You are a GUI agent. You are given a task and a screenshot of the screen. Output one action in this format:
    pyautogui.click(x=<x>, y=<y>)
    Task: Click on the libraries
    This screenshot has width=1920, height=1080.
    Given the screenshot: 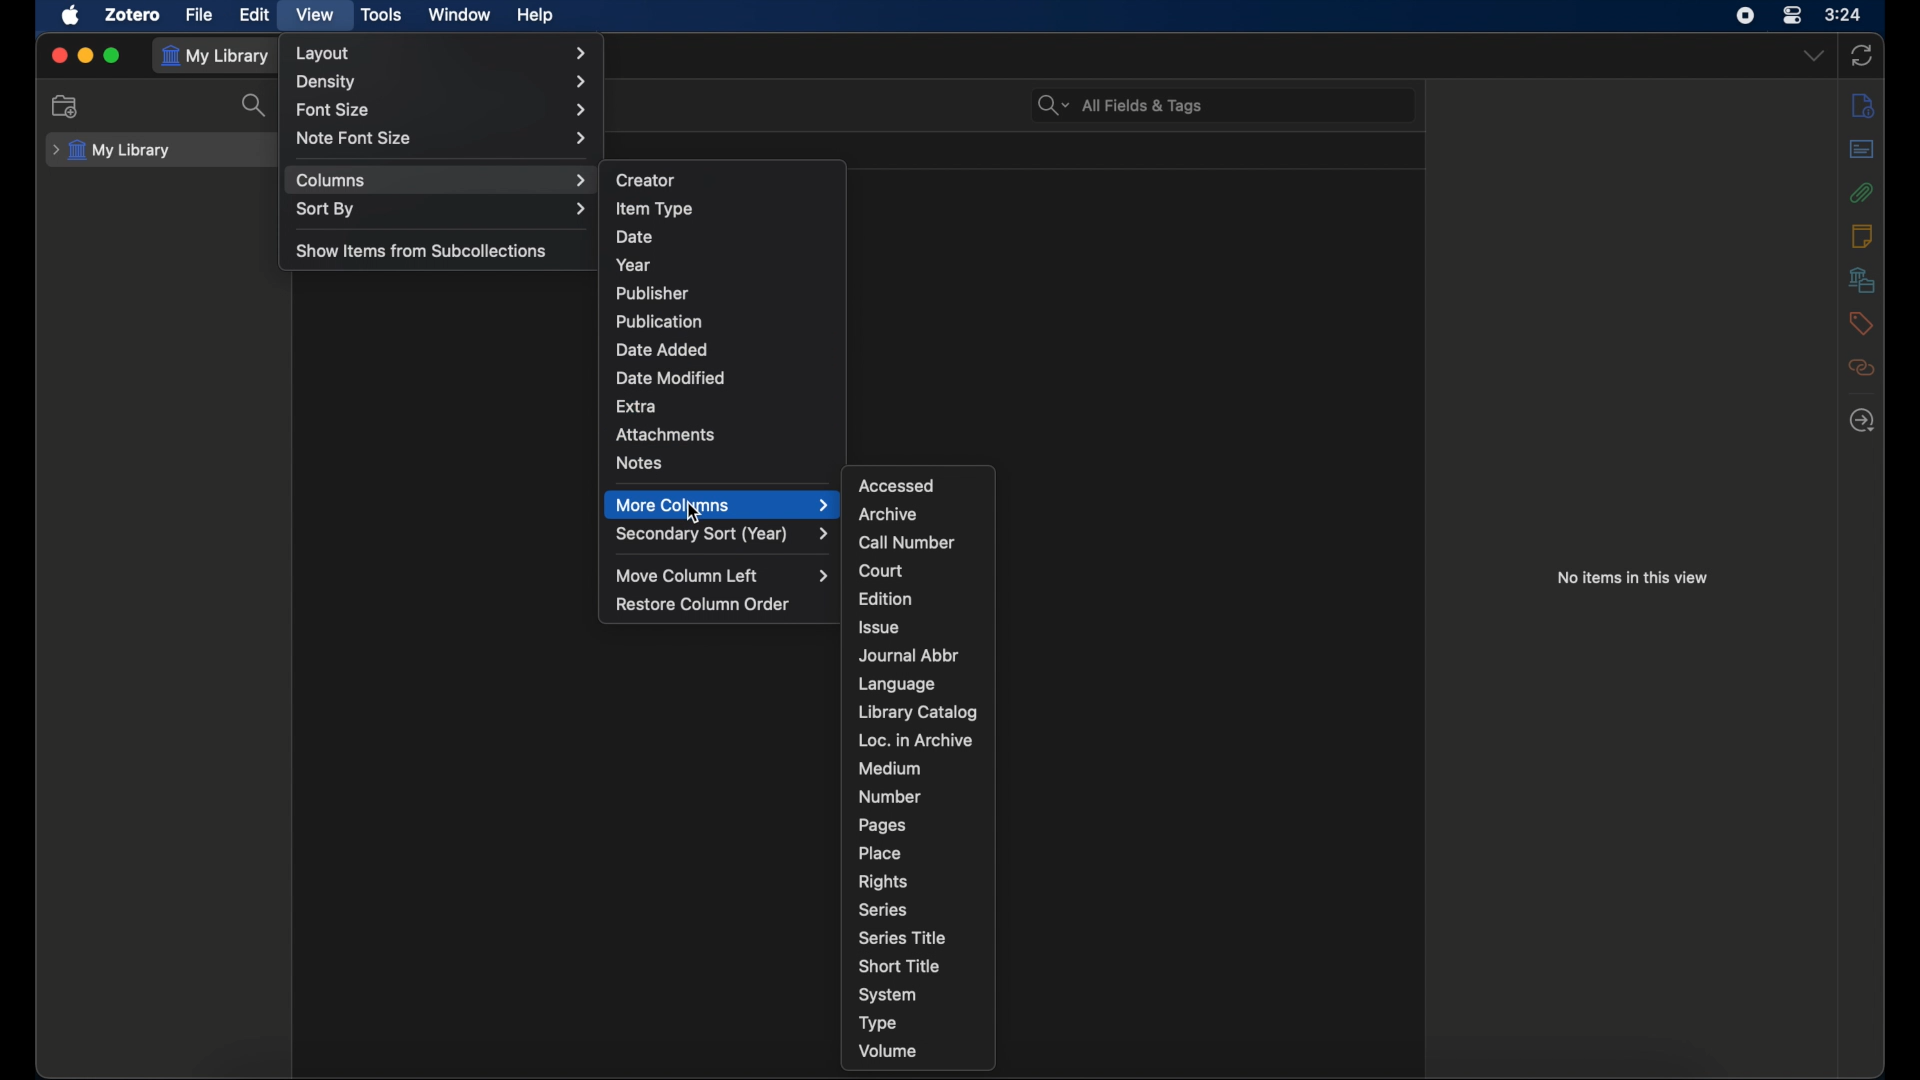 What is the action you would take?
    pyautogui.click(x=1861, y=279)
    